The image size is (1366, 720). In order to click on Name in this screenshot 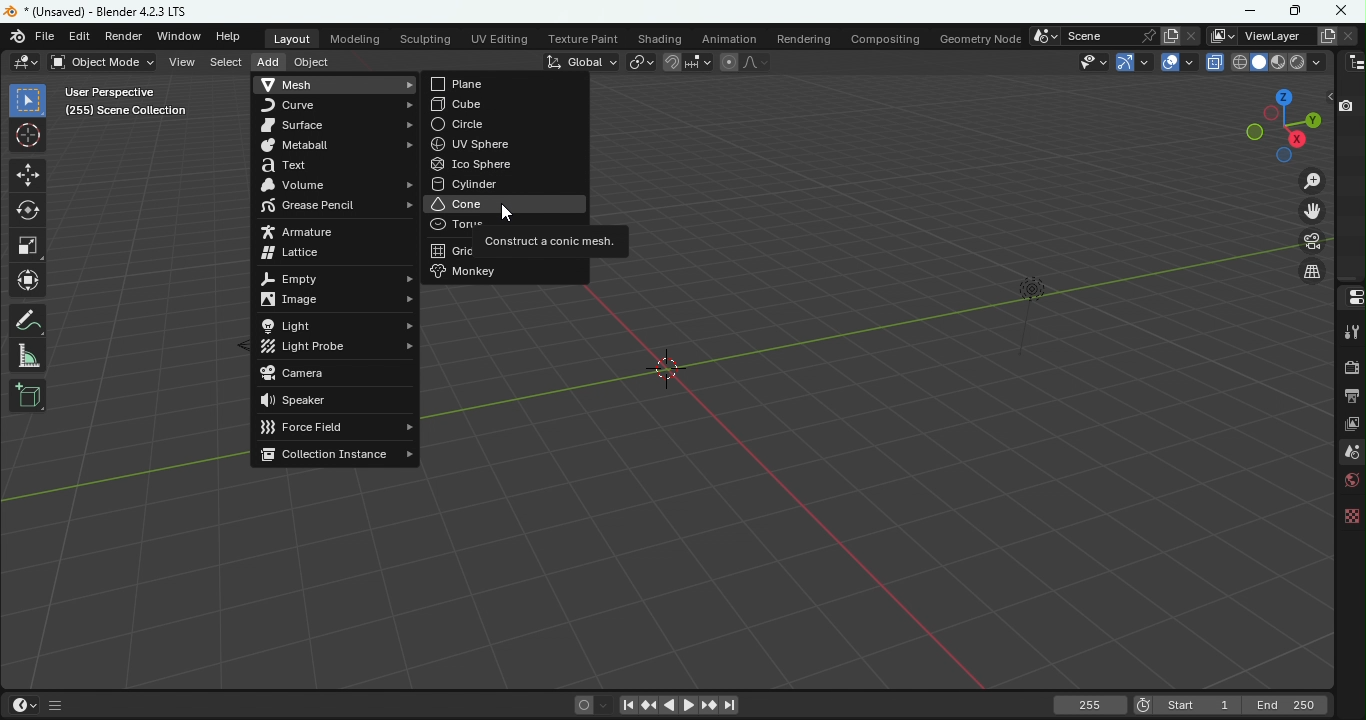, I will do `click(1273, 34)`.